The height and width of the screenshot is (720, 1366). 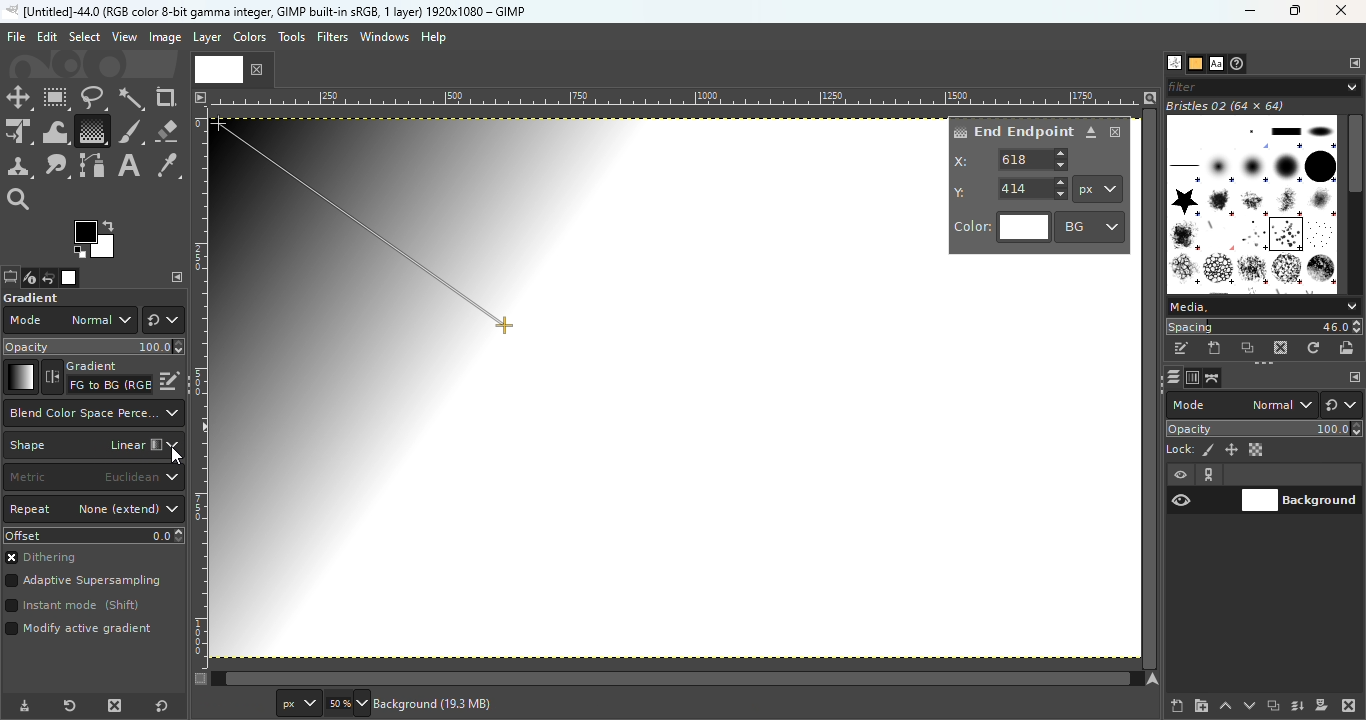 I want to click on Offset, so click(x=94, y=535).